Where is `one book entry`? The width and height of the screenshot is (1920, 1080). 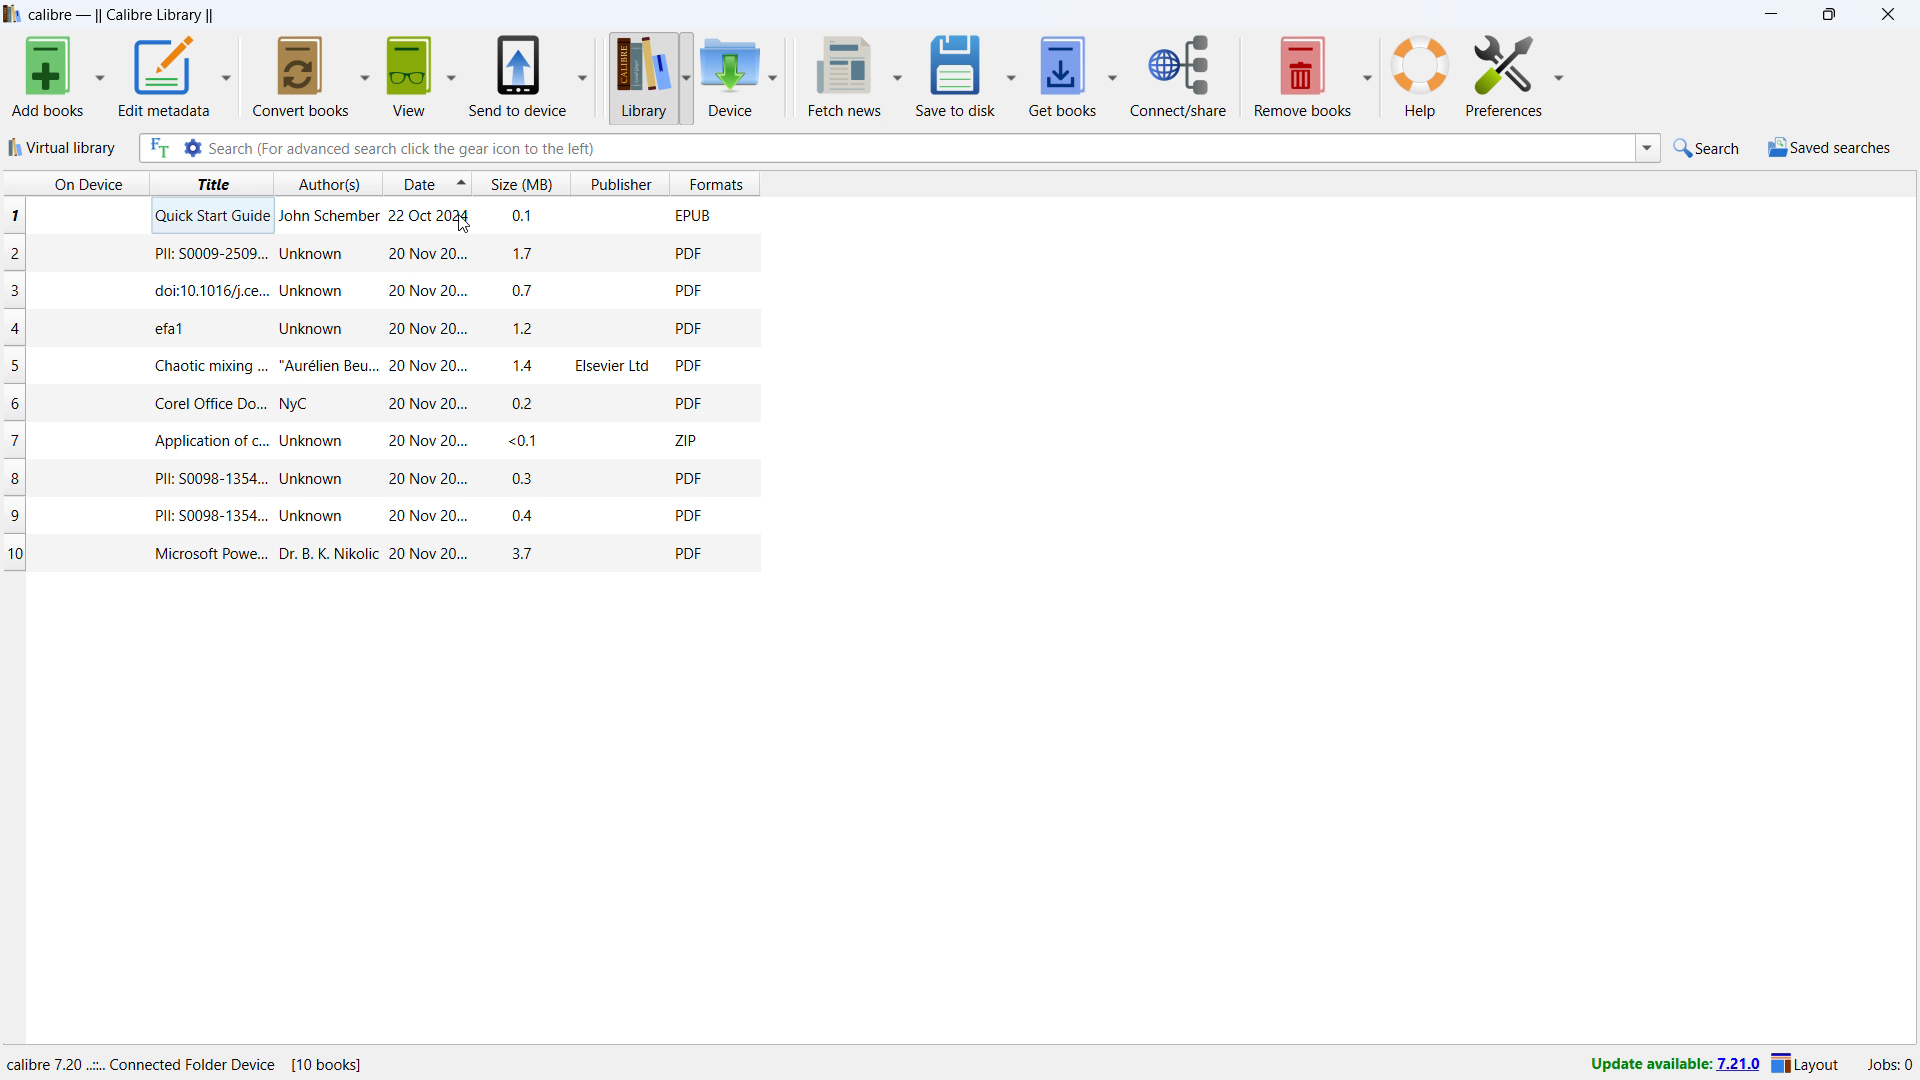 one book entry is located at coordinates (373, 329).